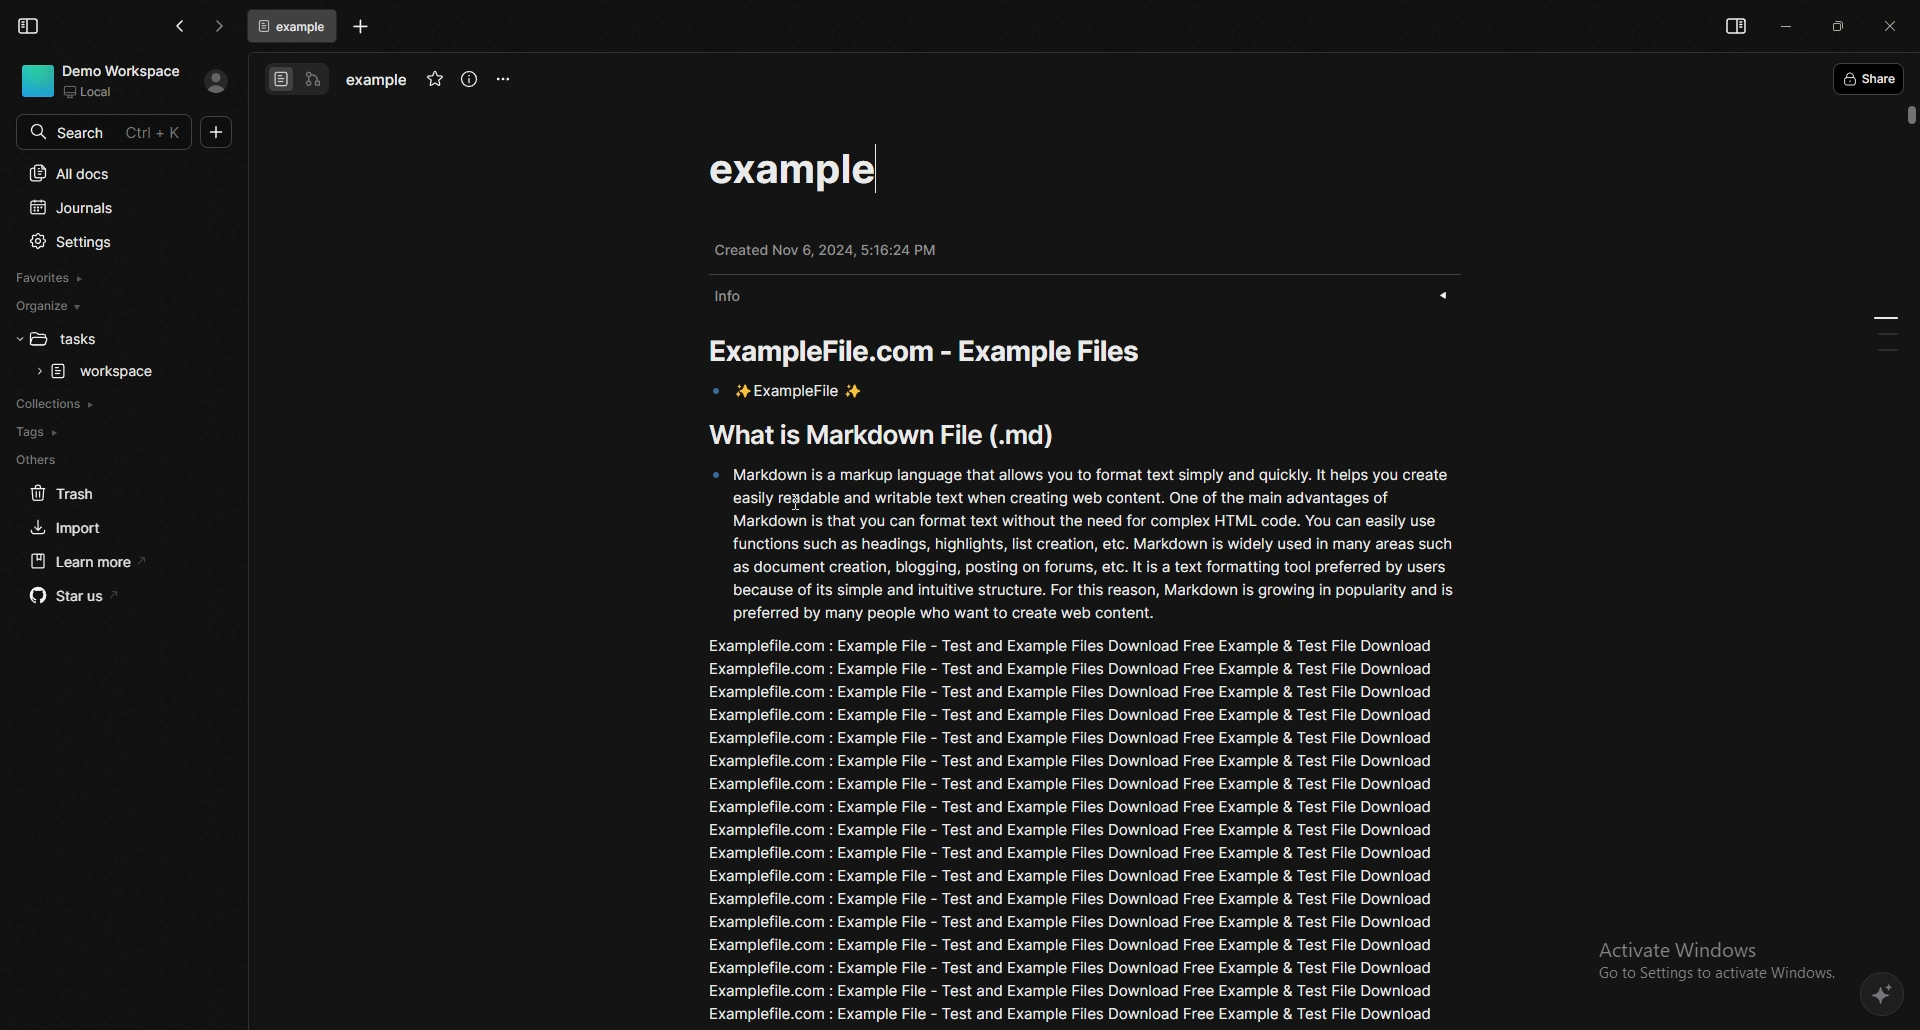 This screenshot has height=1030, width=1920. What do you see at coordinates (116, 528) in the screenshot?
I see `import` at bounding box center [116, 528].